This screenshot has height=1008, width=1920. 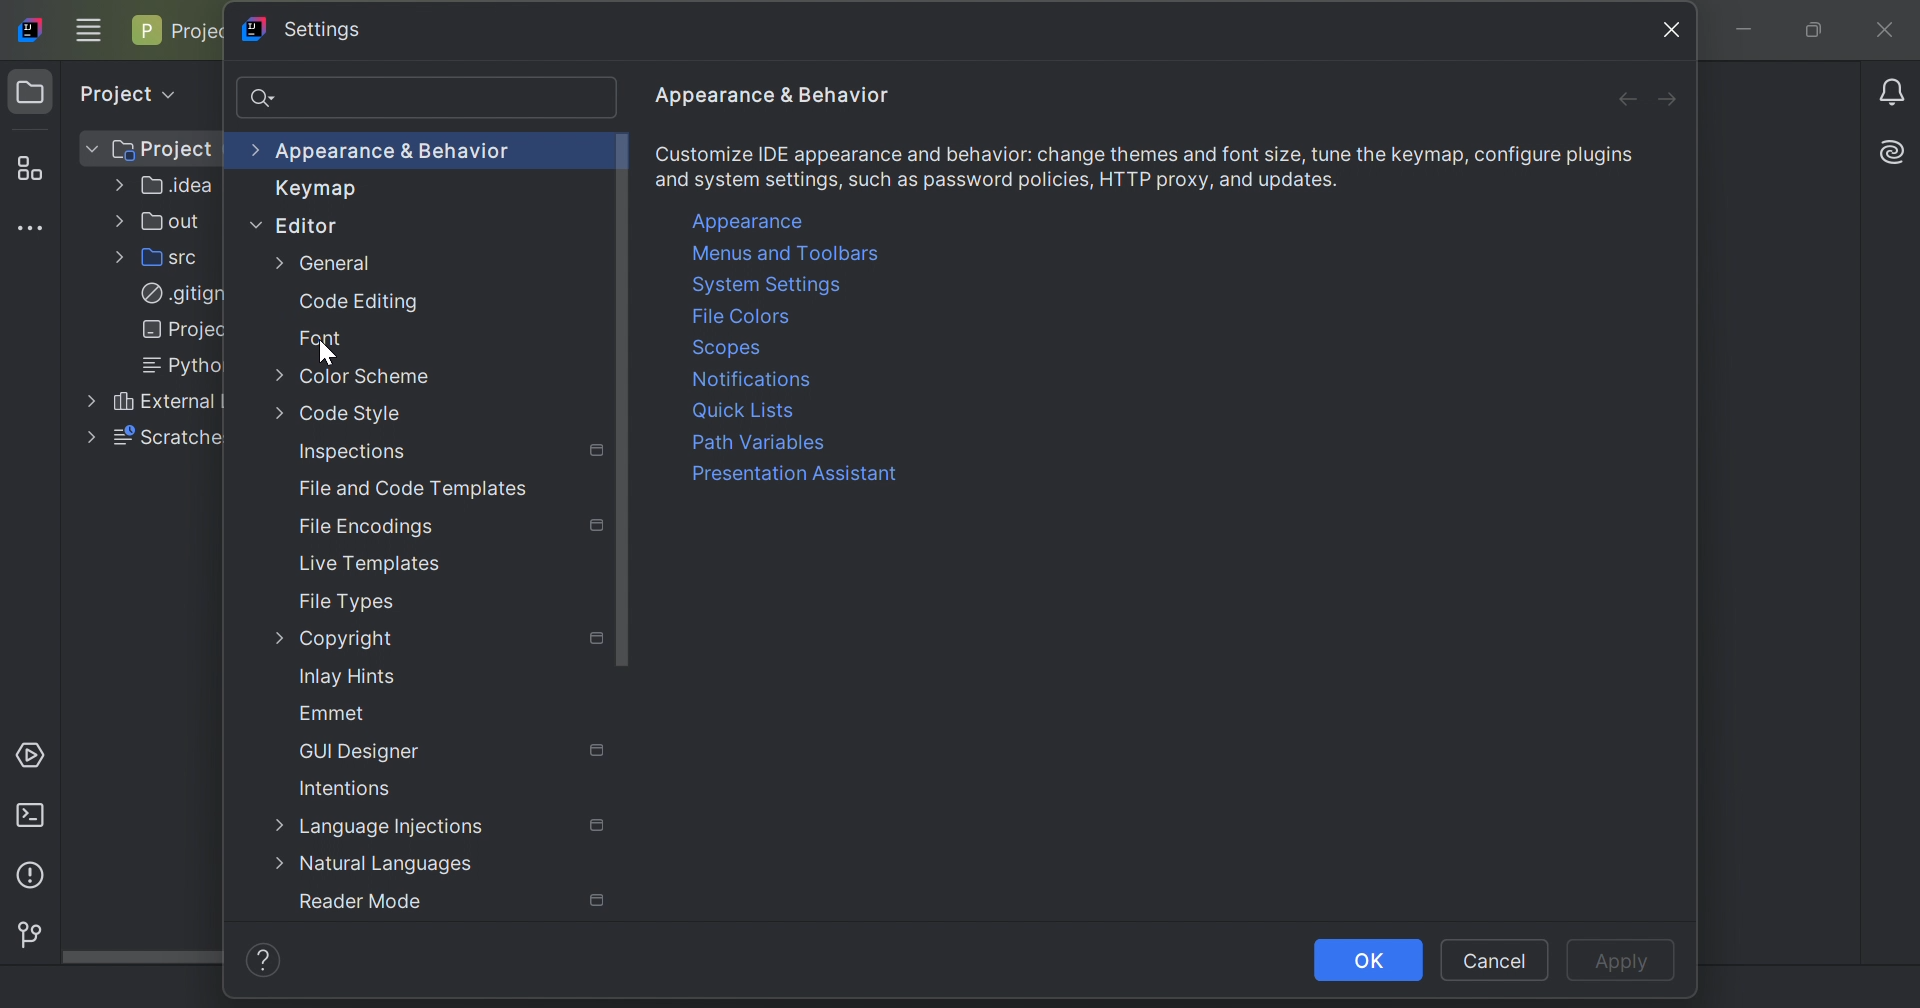 What do you see at coordinates (597, 525) in the screenshot?
I see `Settings marked with this icon are only applied to the current project. Non-marked settings are applied to all projects.` at bounding box center [597, 525].